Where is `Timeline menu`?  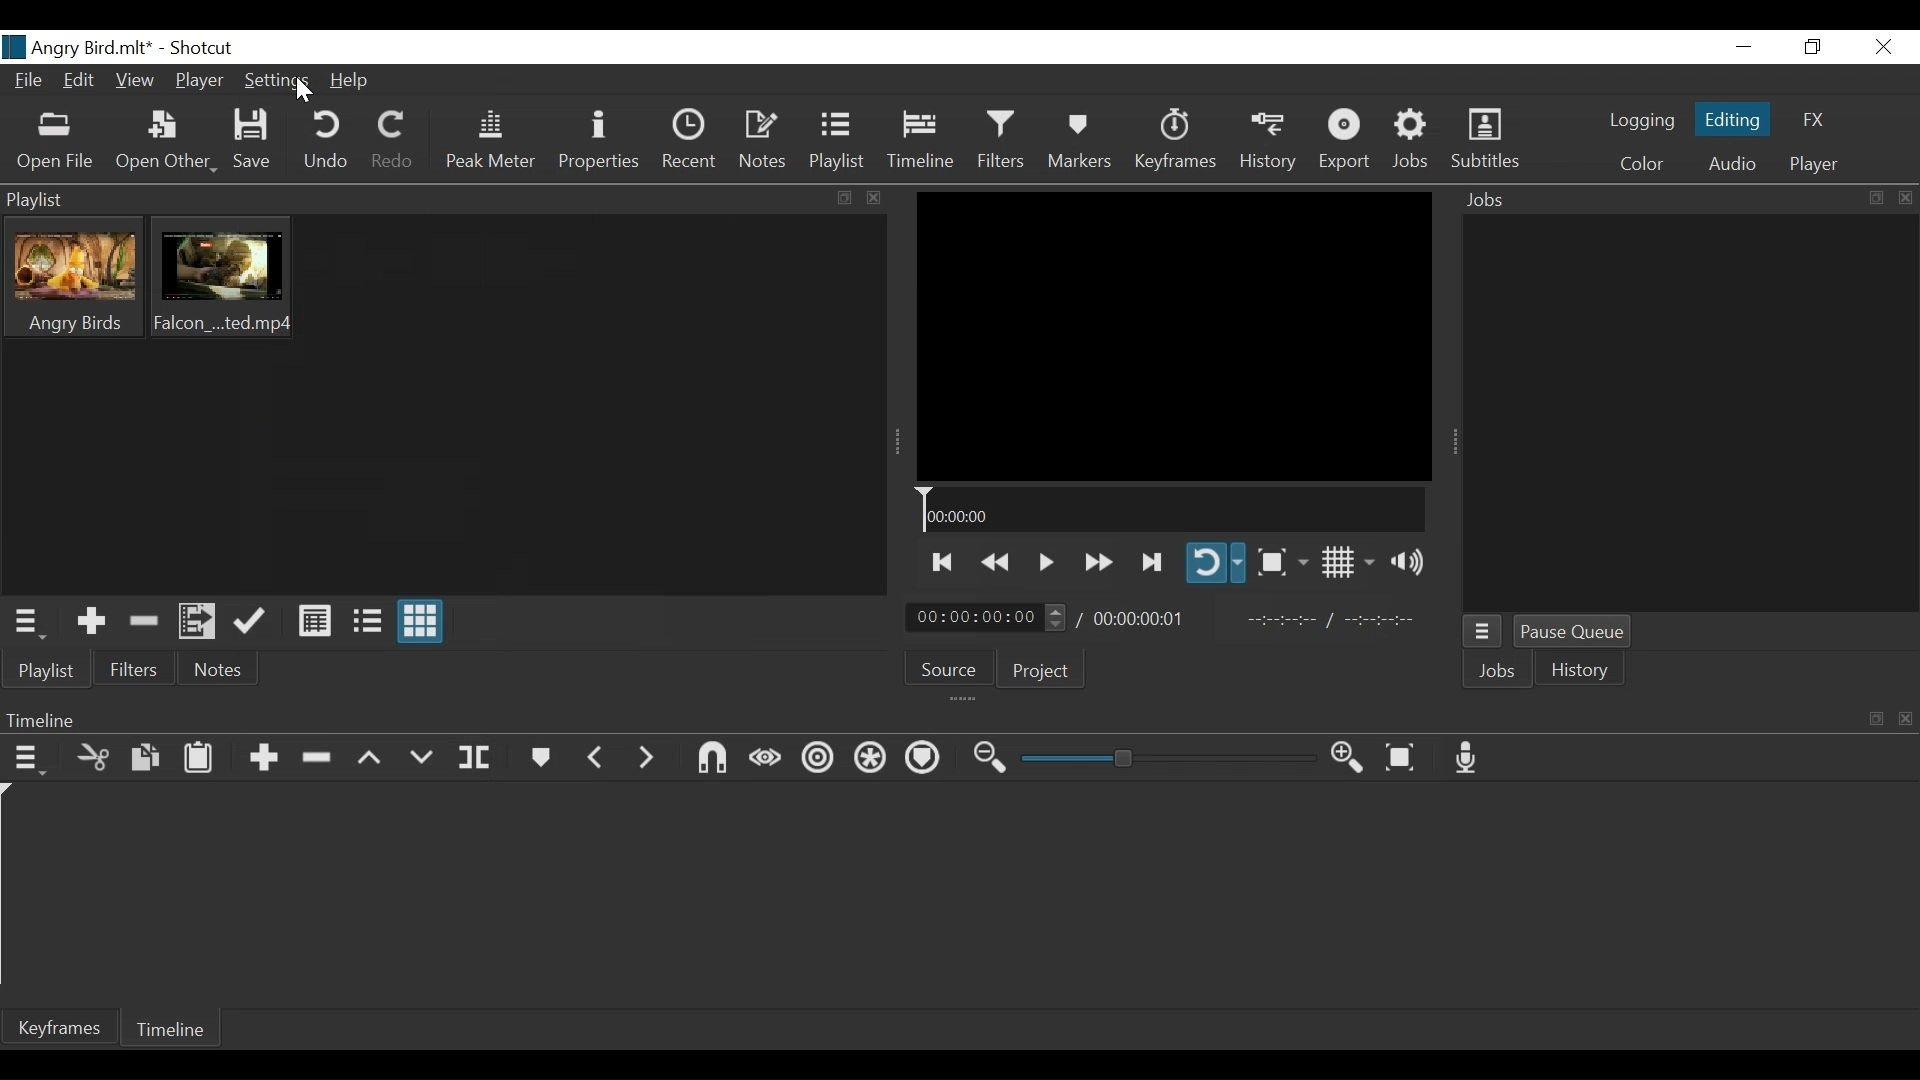
Timeline menu is located at coordinates (31, 762).